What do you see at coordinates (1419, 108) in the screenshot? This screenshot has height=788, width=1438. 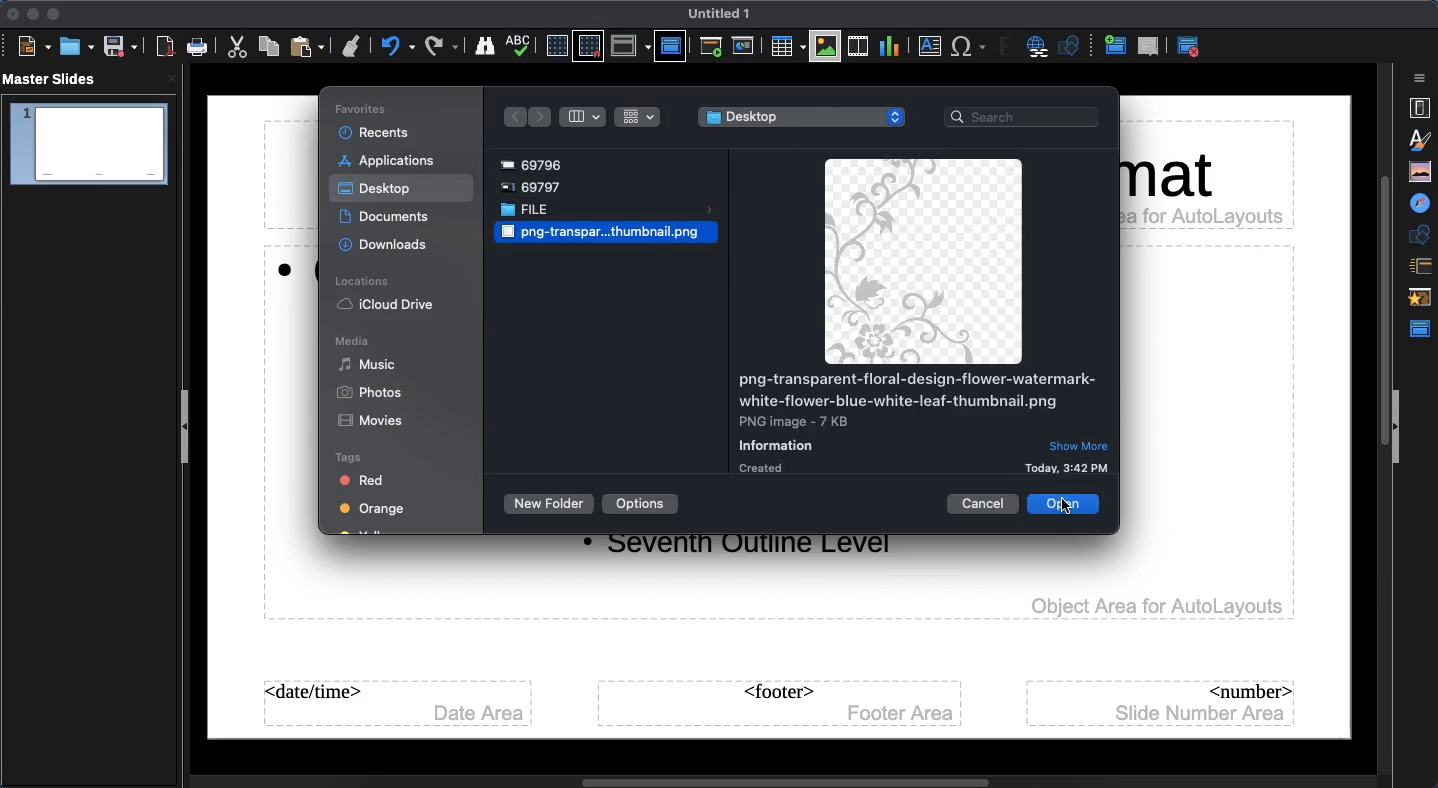 I see `Properties` at bounding box center [1419, 108].